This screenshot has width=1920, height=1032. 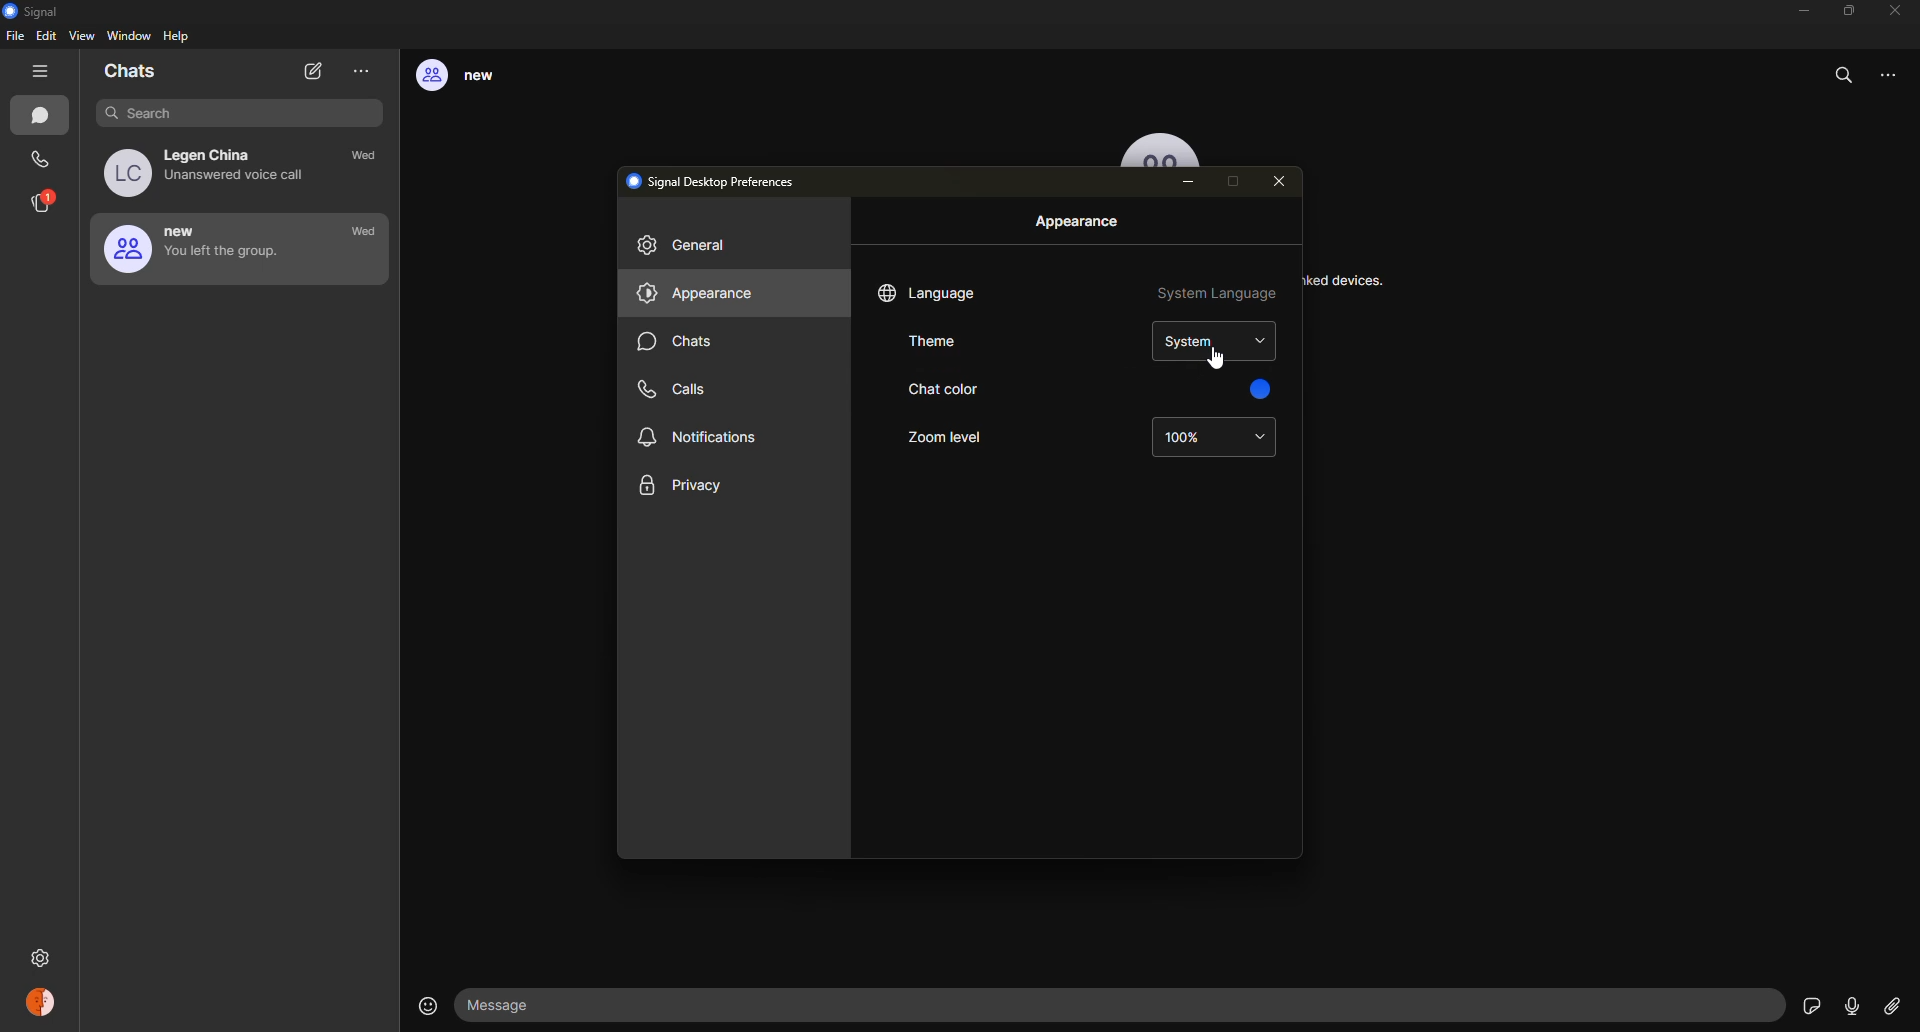 What do you see at coordinates (1851, 1006) in the screenshot?
I see `record` at bounding box center [1851, 1006].